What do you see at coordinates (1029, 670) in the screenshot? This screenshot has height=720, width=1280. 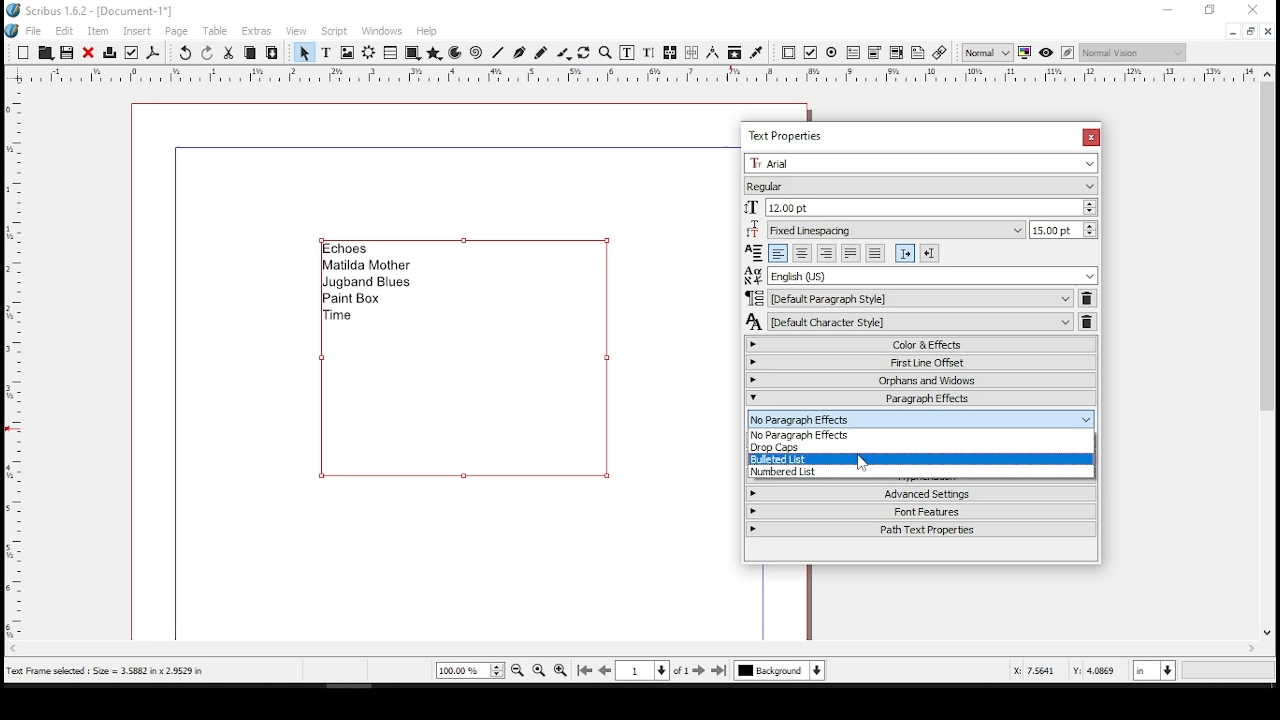 I see `X: 4.1993` at bounding box center [1029, 670].